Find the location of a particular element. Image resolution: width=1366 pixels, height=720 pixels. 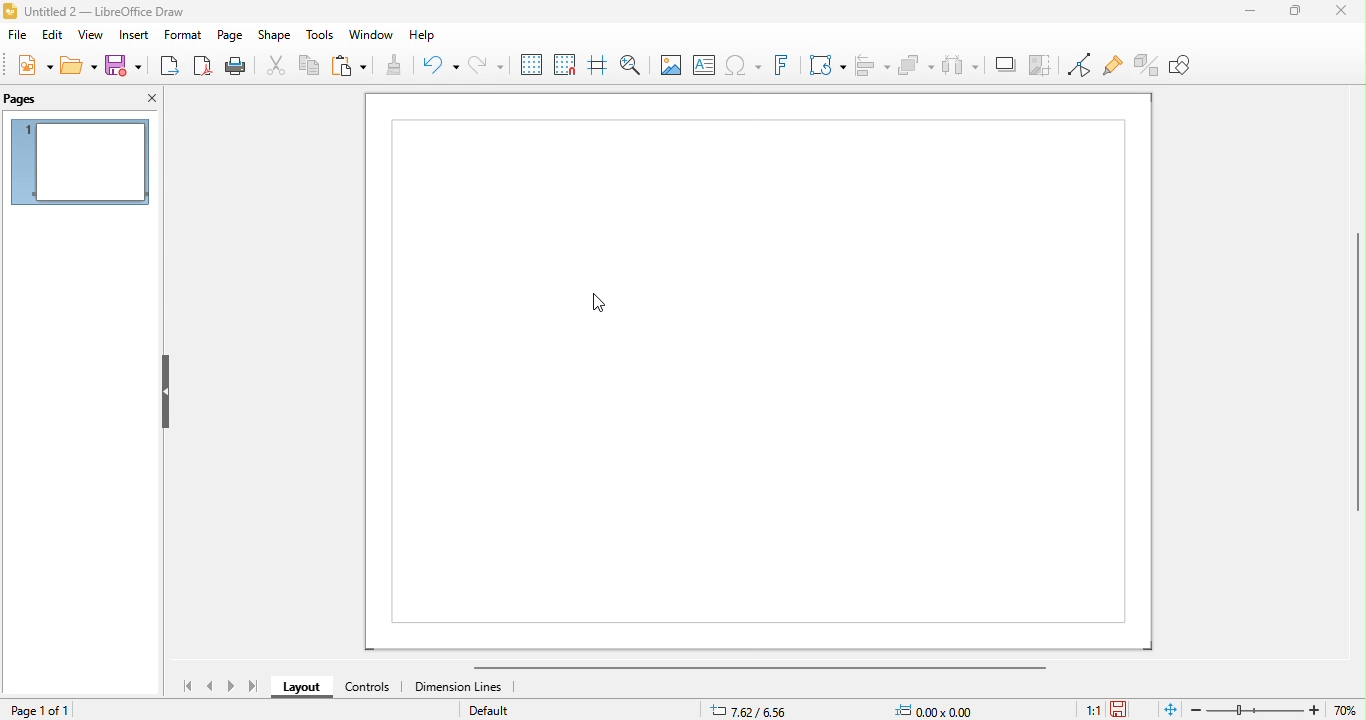

show draw functions is located at coordinates (1192, 71).